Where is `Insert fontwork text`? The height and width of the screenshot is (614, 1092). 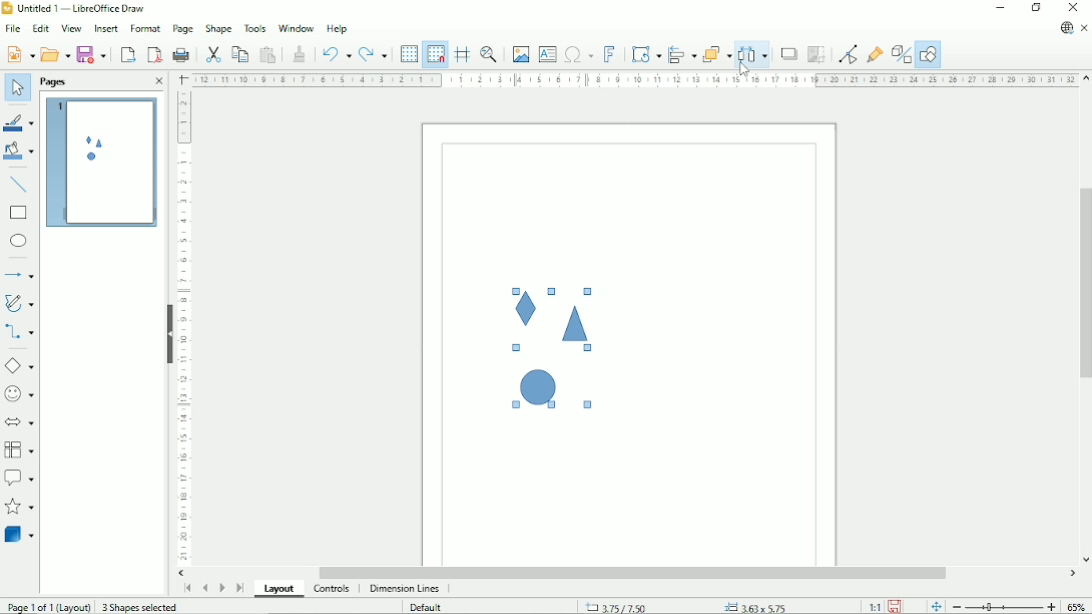 Insert fontwork text is located at coordinates (609, 54).